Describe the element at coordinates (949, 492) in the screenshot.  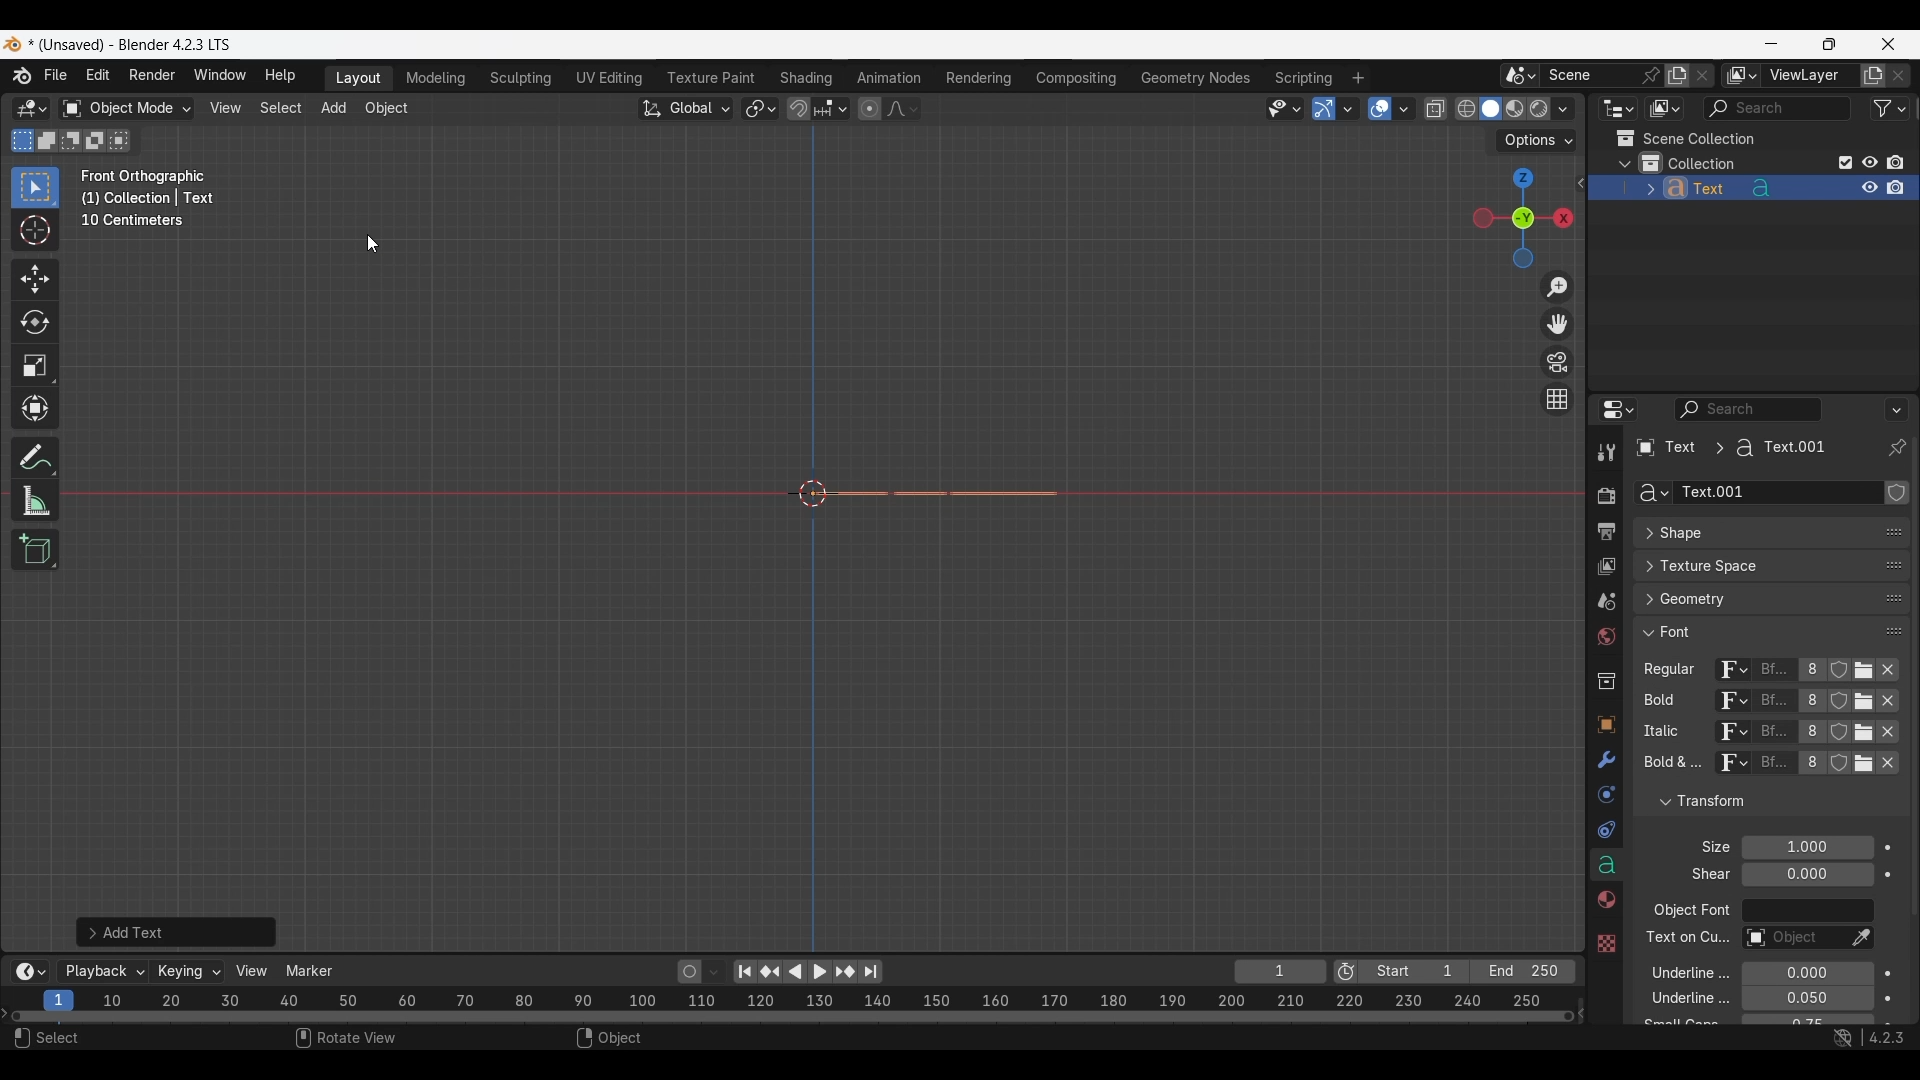
I see `Text object` at that location.